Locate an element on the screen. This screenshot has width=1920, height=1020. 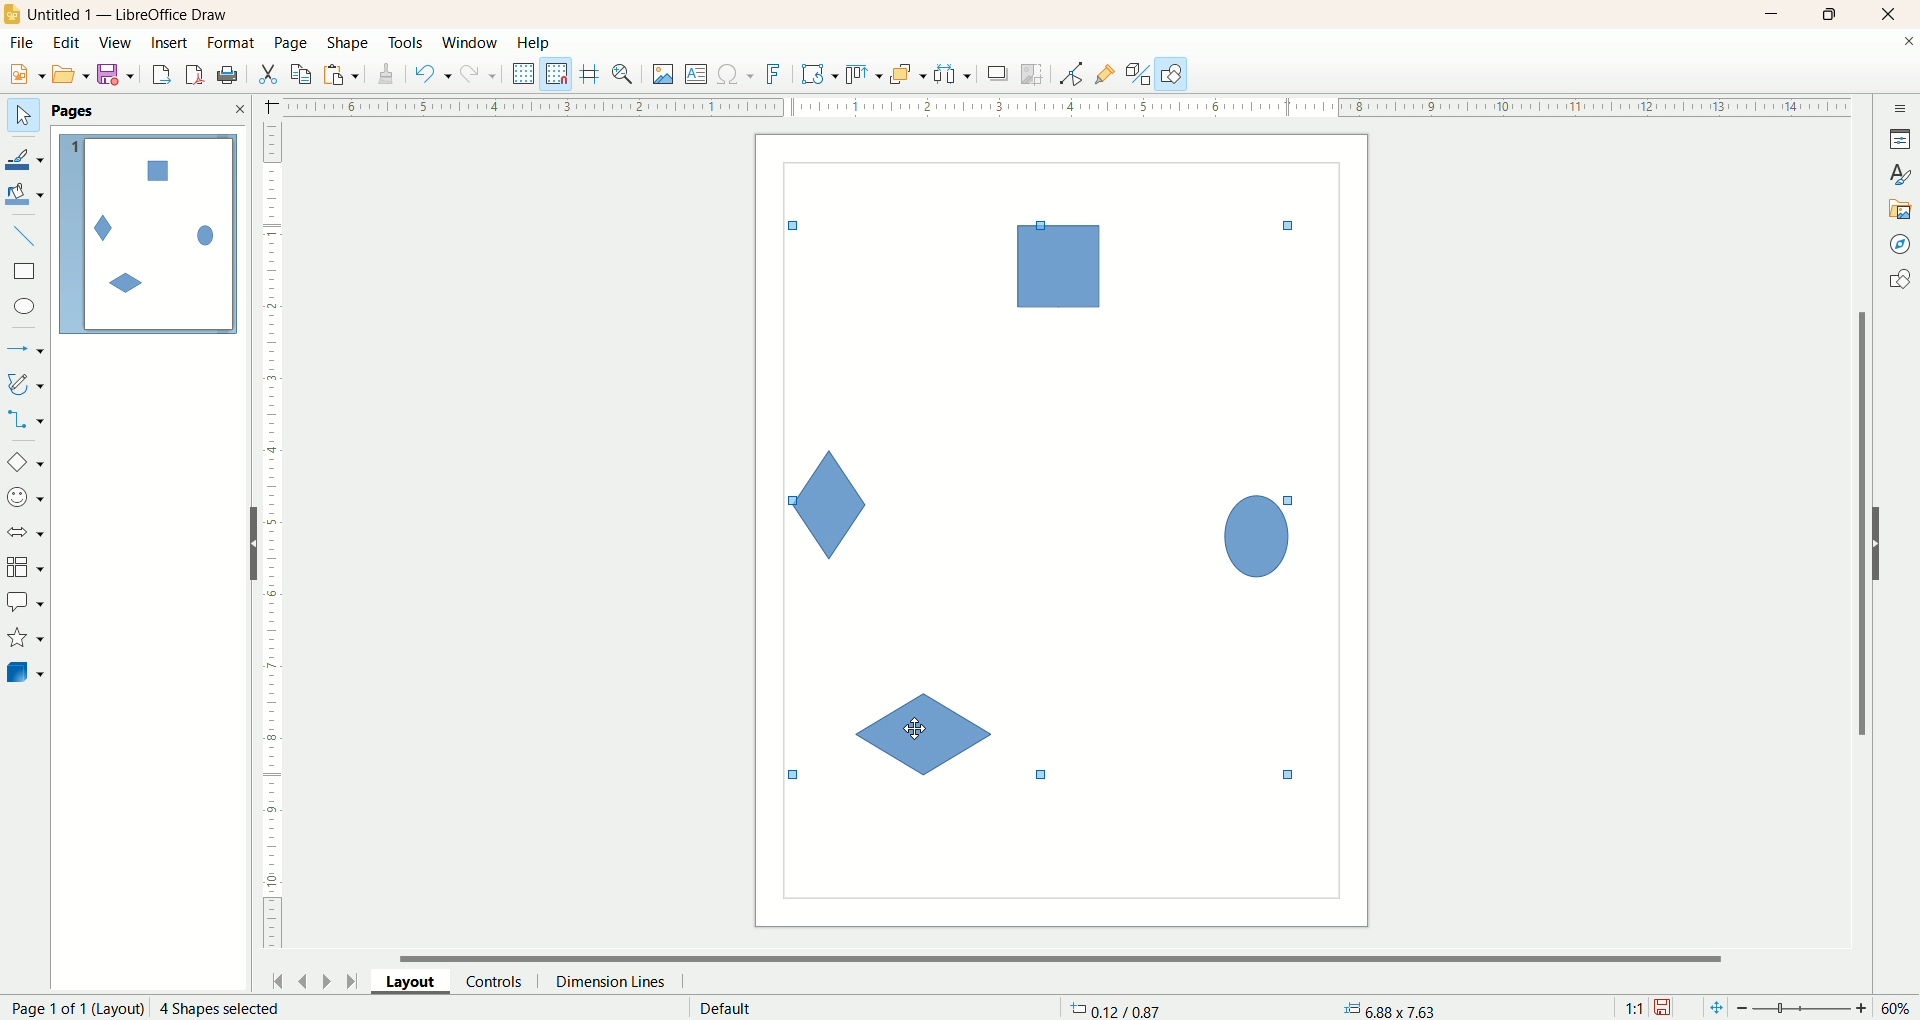
insert line is located at coordinates (28, 237).